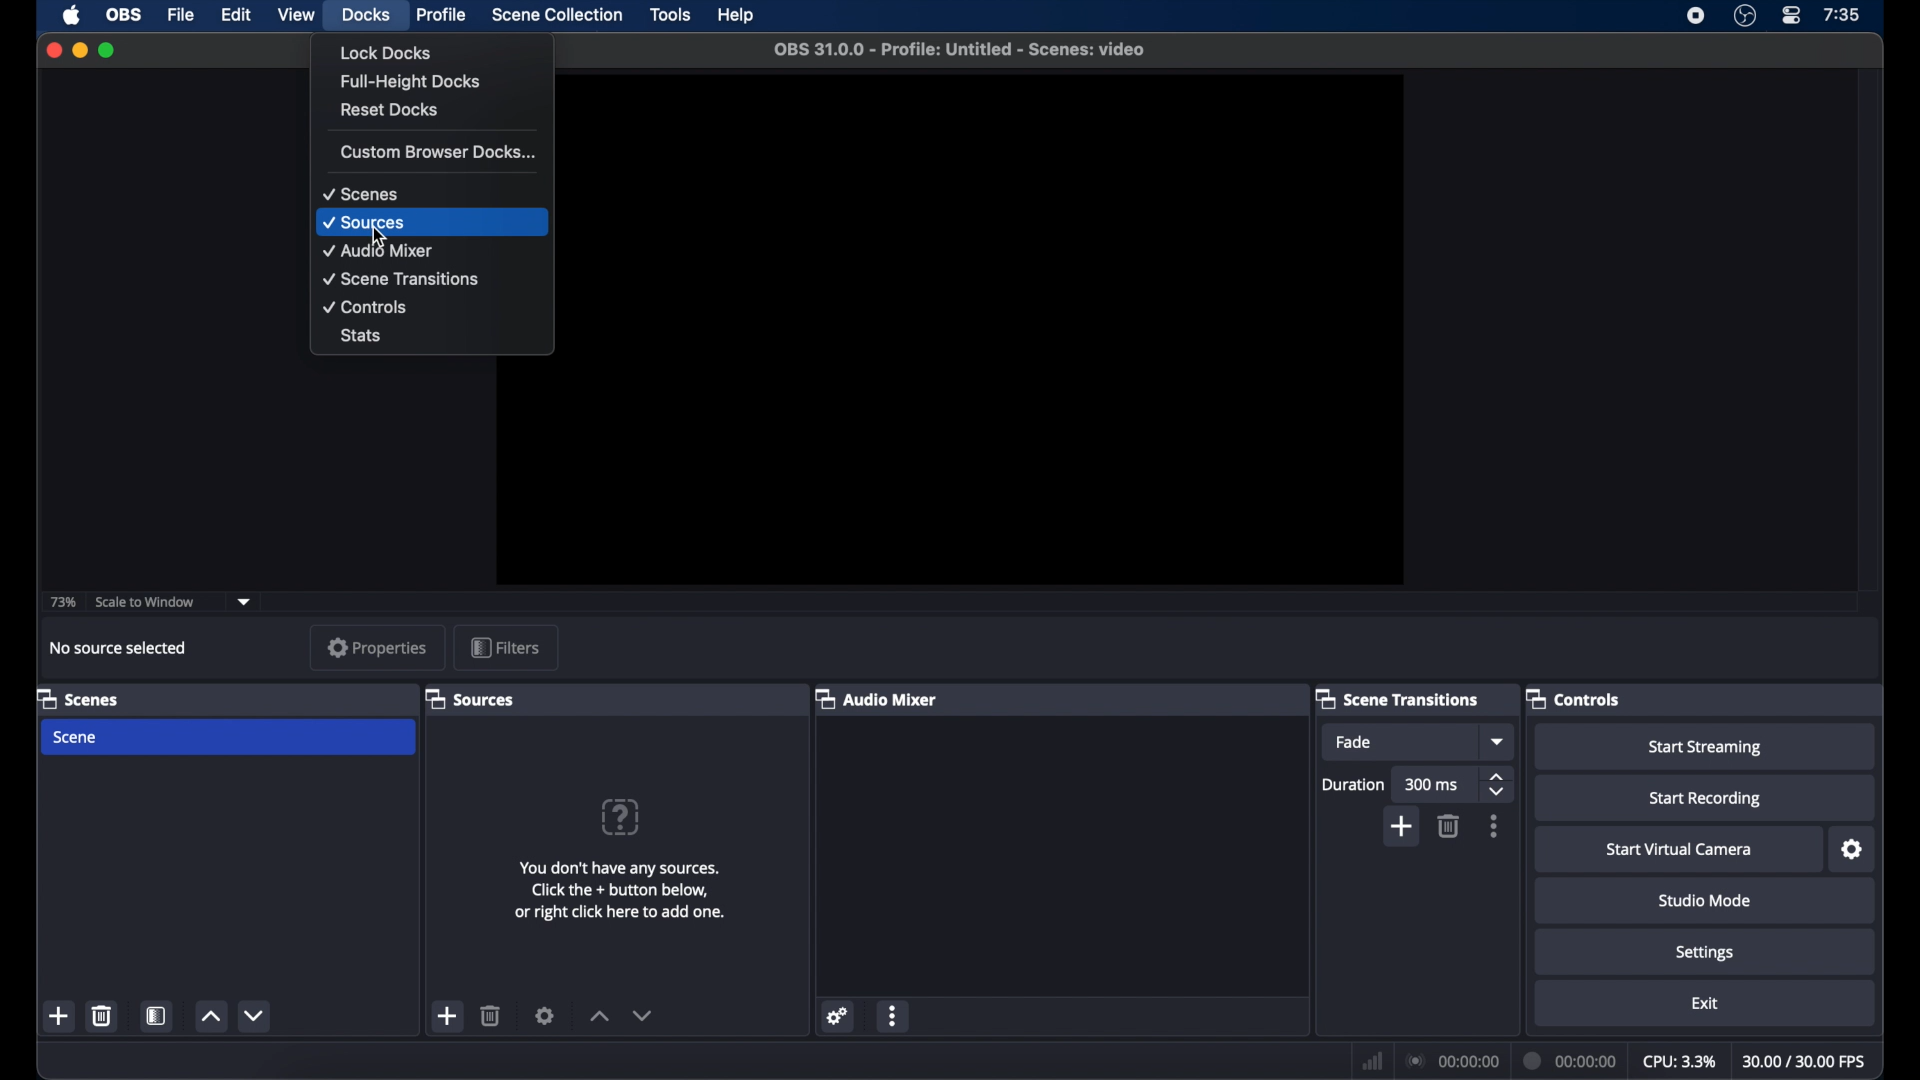 Image resolution: width=1920 pixels, height=1080 pixels. I want to click on decrement, so click(646, 1016).